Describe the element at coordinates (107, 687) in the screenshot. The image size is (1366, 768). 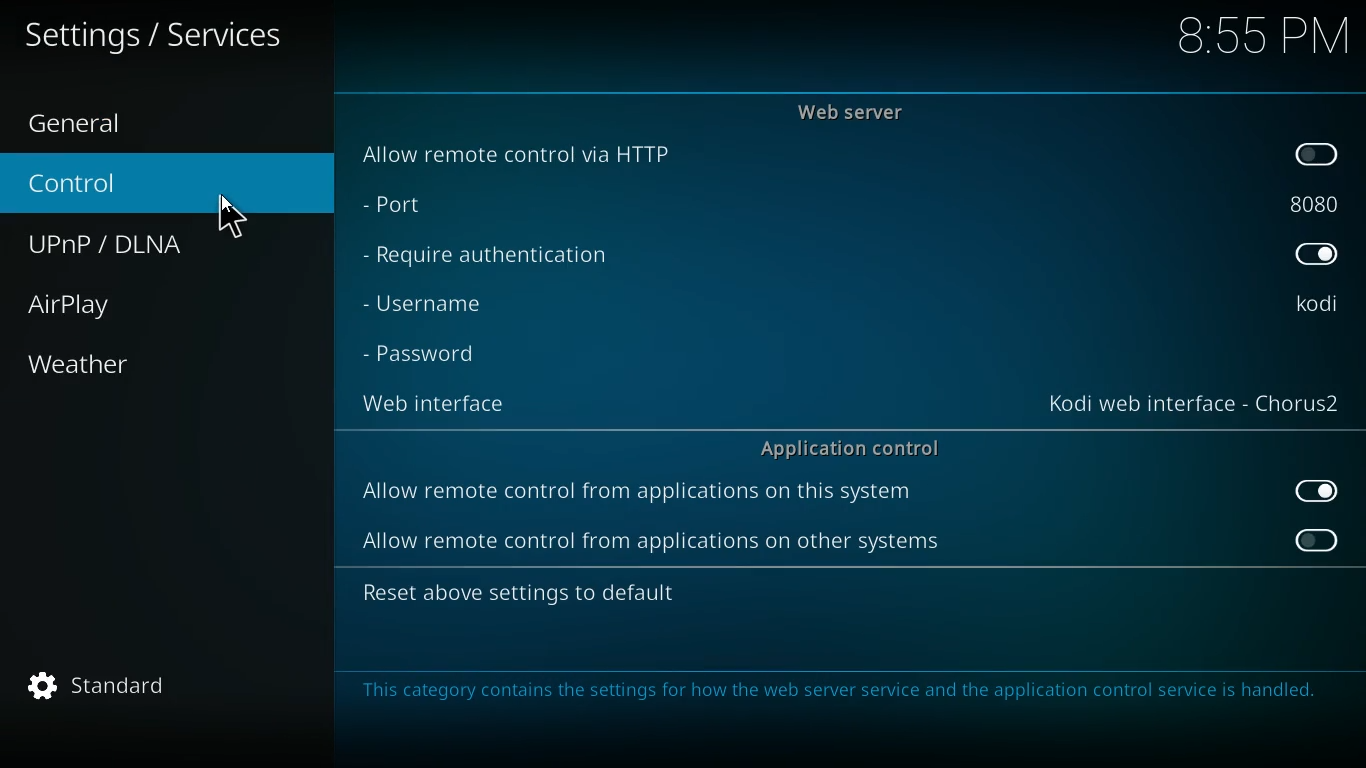
I see `standard` at that location.